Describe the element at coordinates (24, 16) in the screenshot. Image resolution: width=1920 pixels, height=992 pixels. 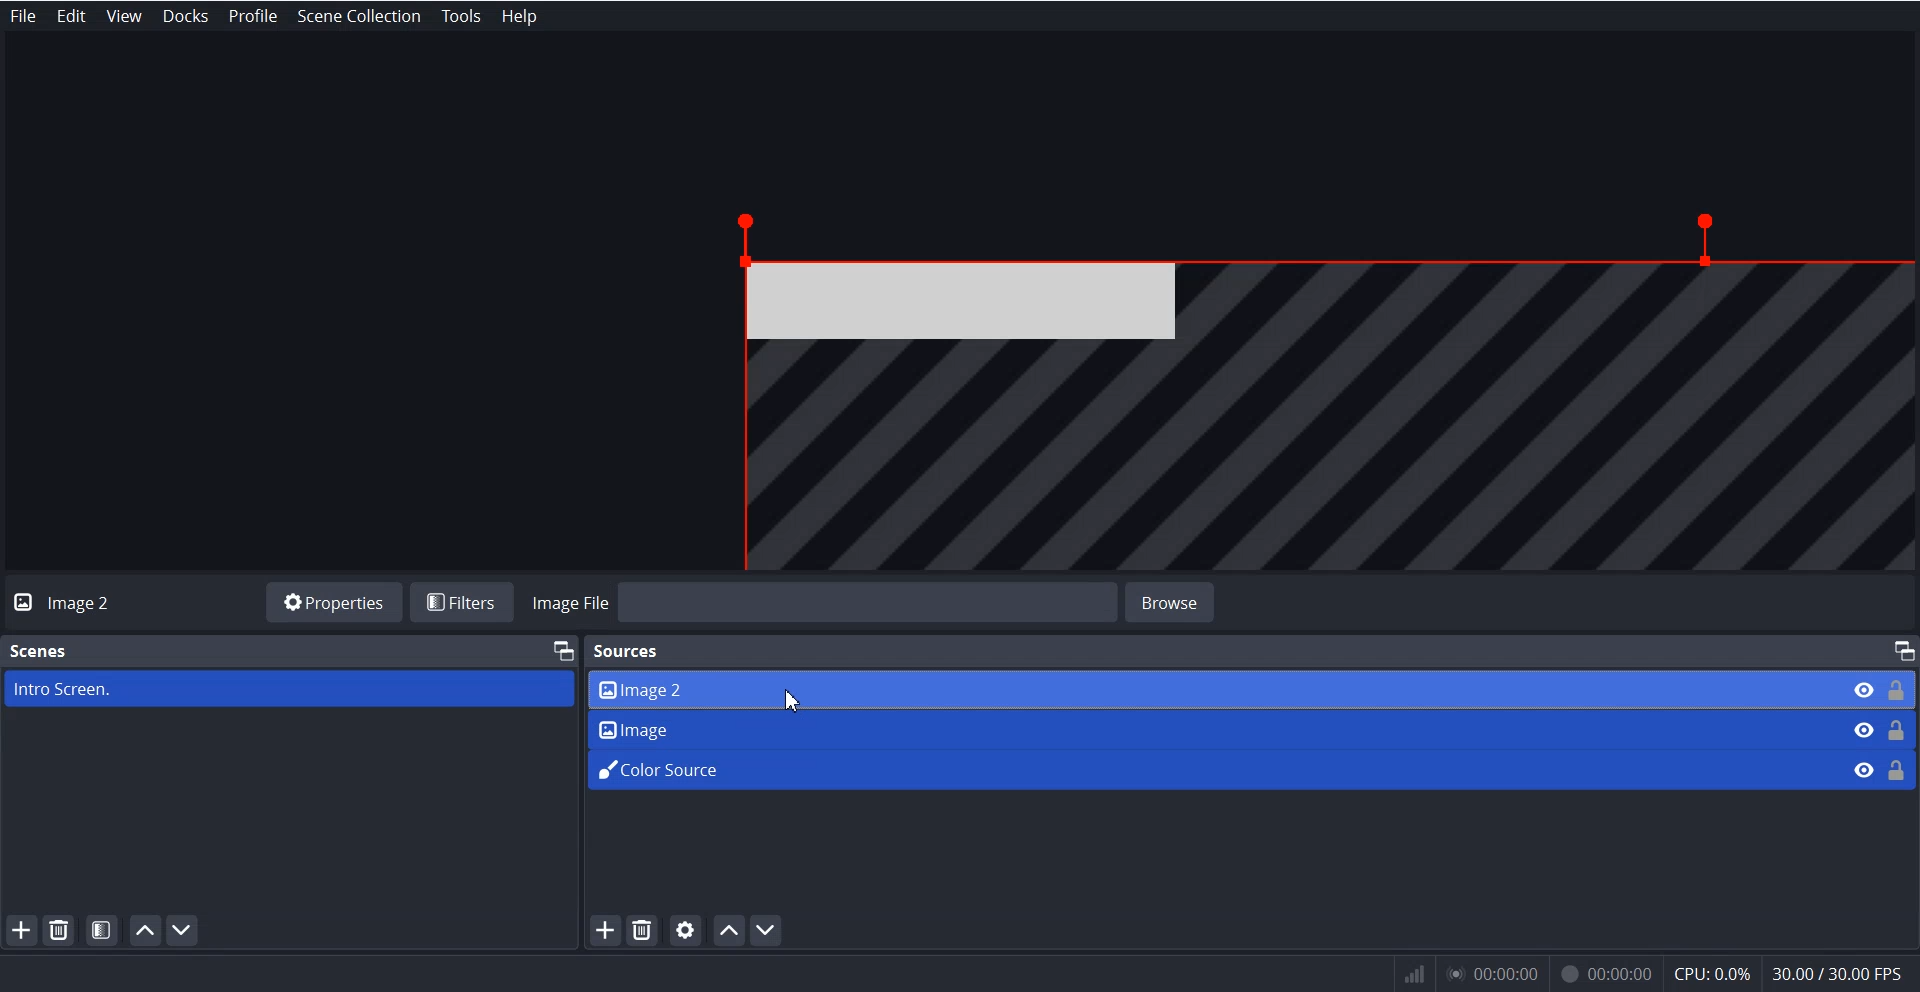
I see `File` at that location.